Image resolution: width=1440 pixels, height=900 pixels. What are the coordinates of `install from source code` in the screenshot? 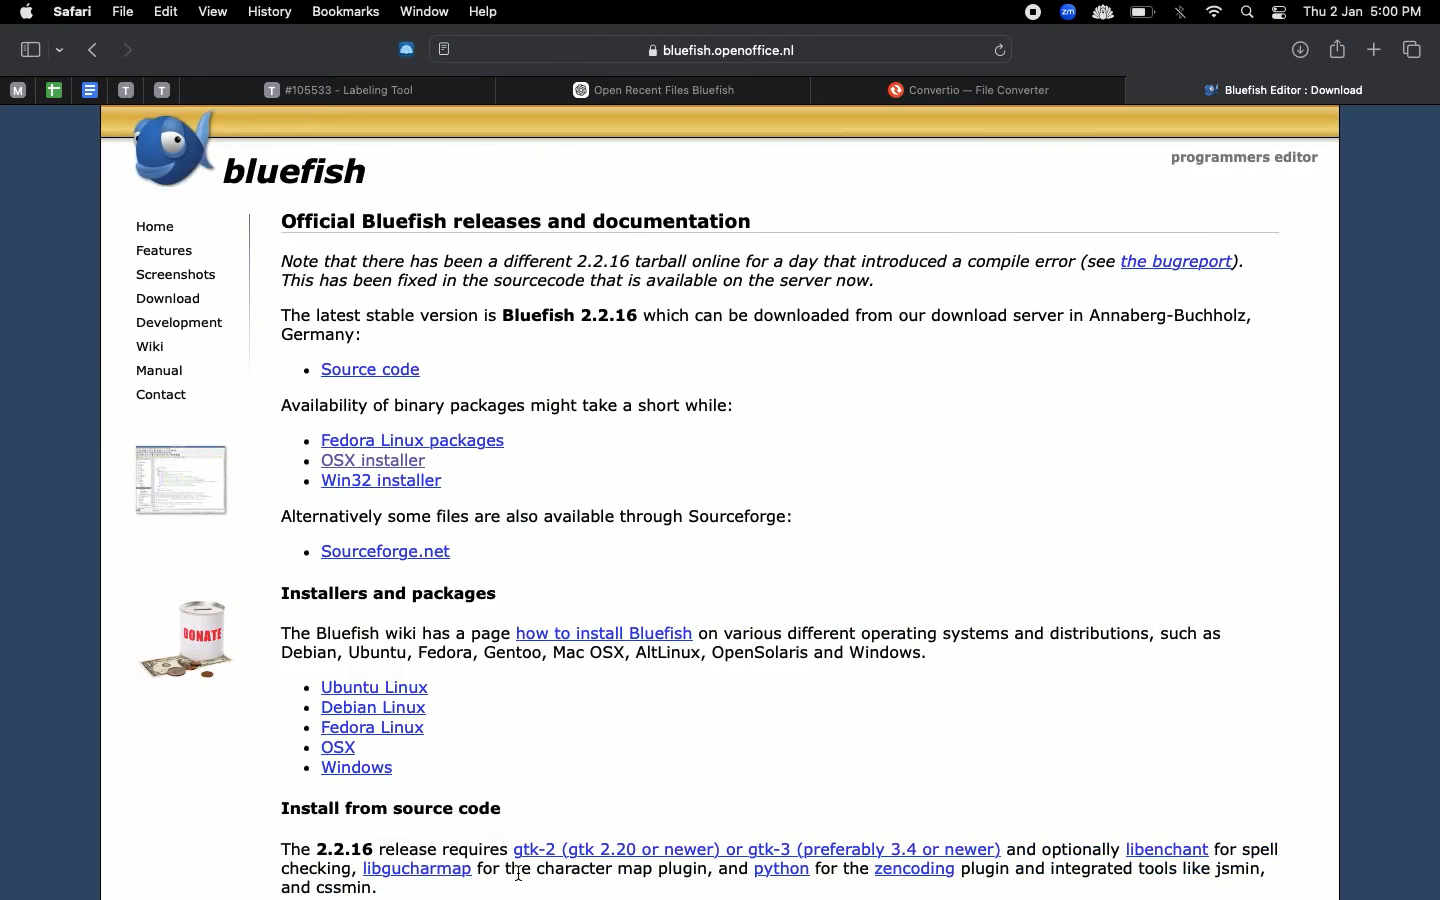 It's located at (792, 846).